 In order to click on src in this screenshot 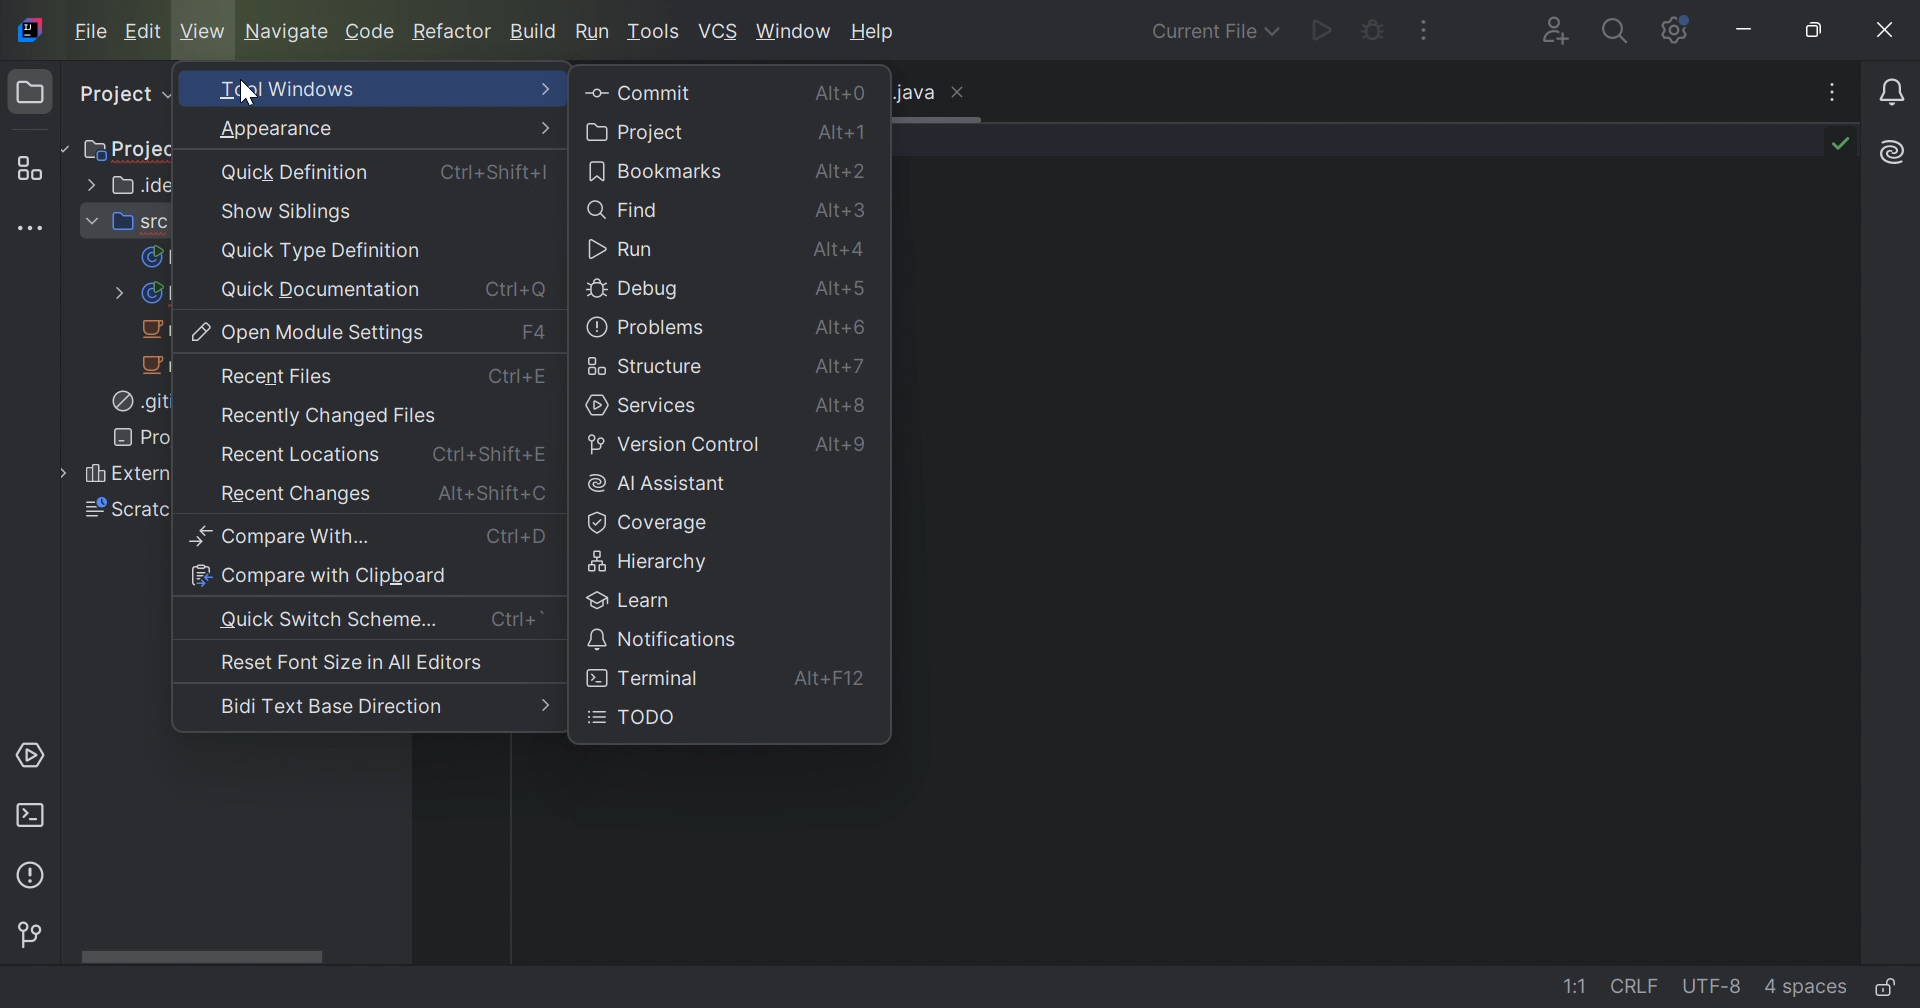, I will do `click(126, 223)`.